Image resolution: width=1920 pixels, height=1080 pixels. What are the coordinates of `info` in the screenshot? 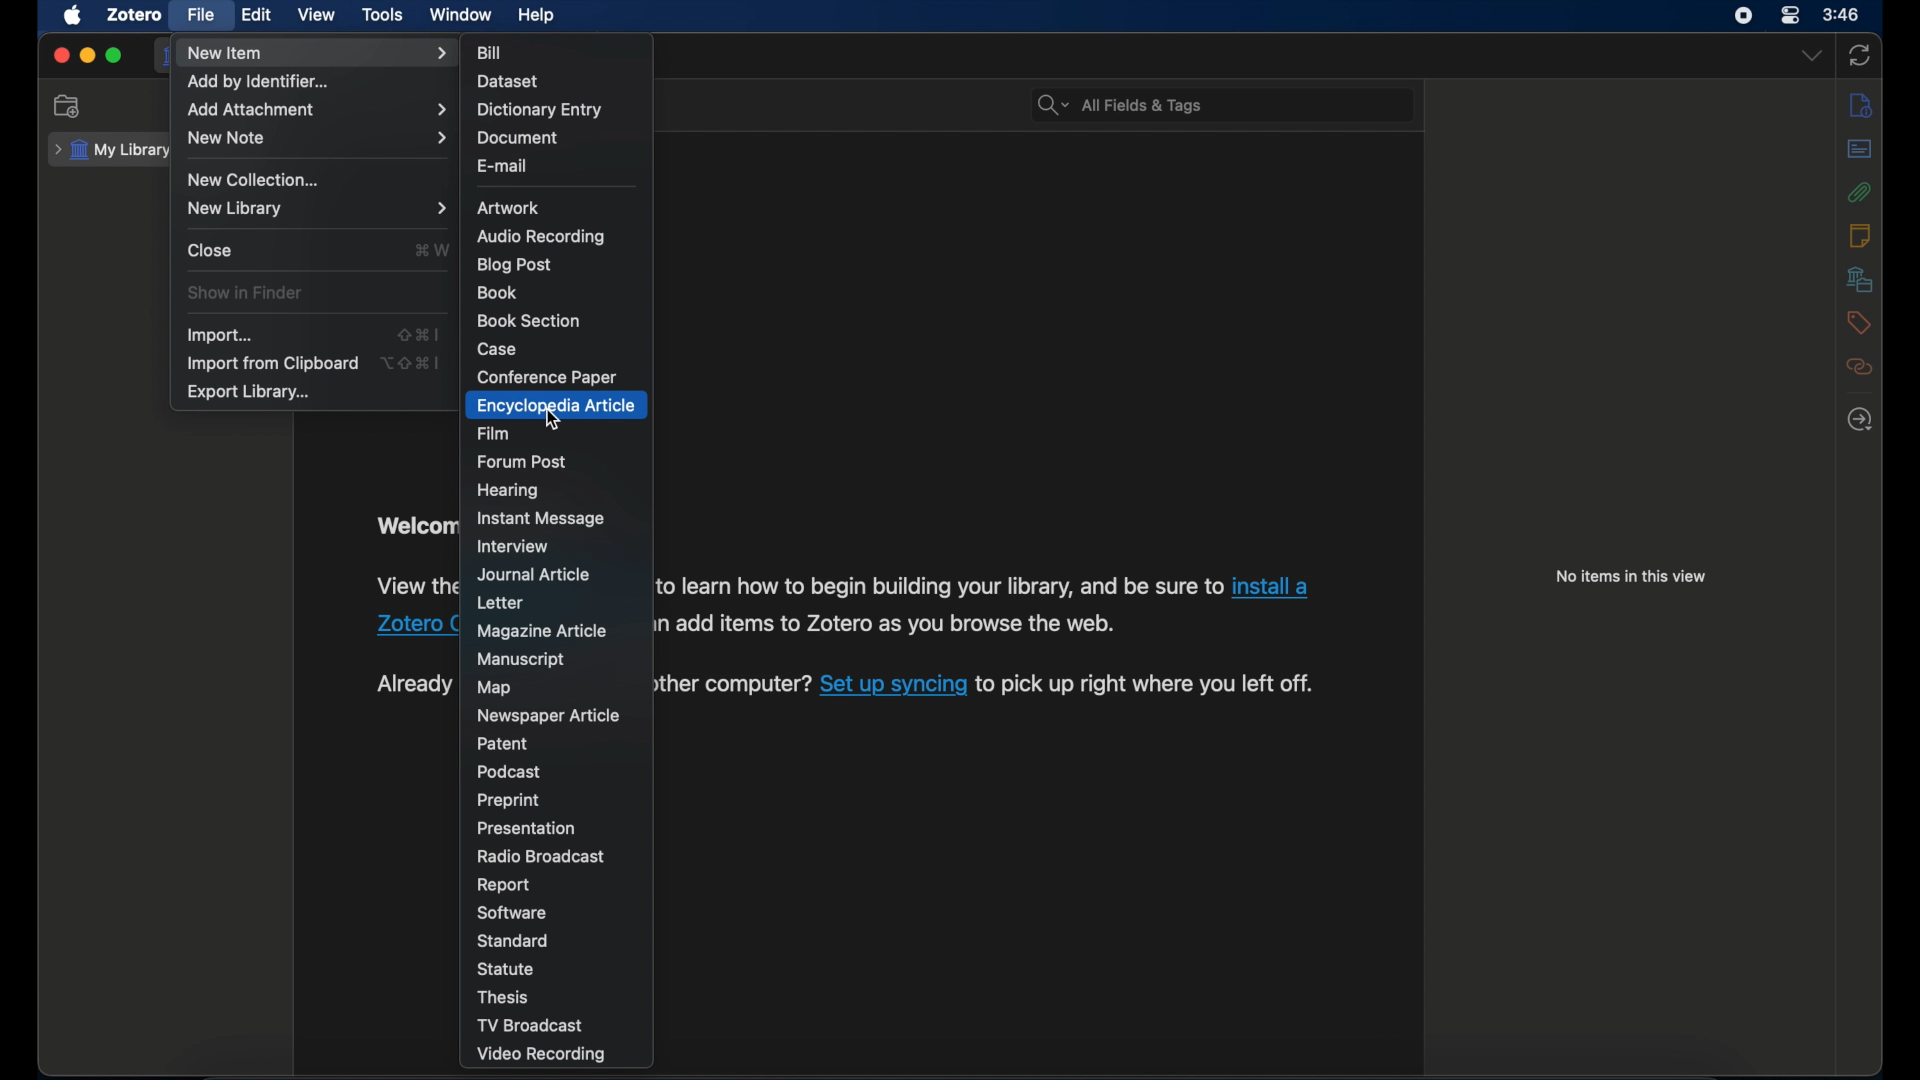 It's located at (1859, 104).